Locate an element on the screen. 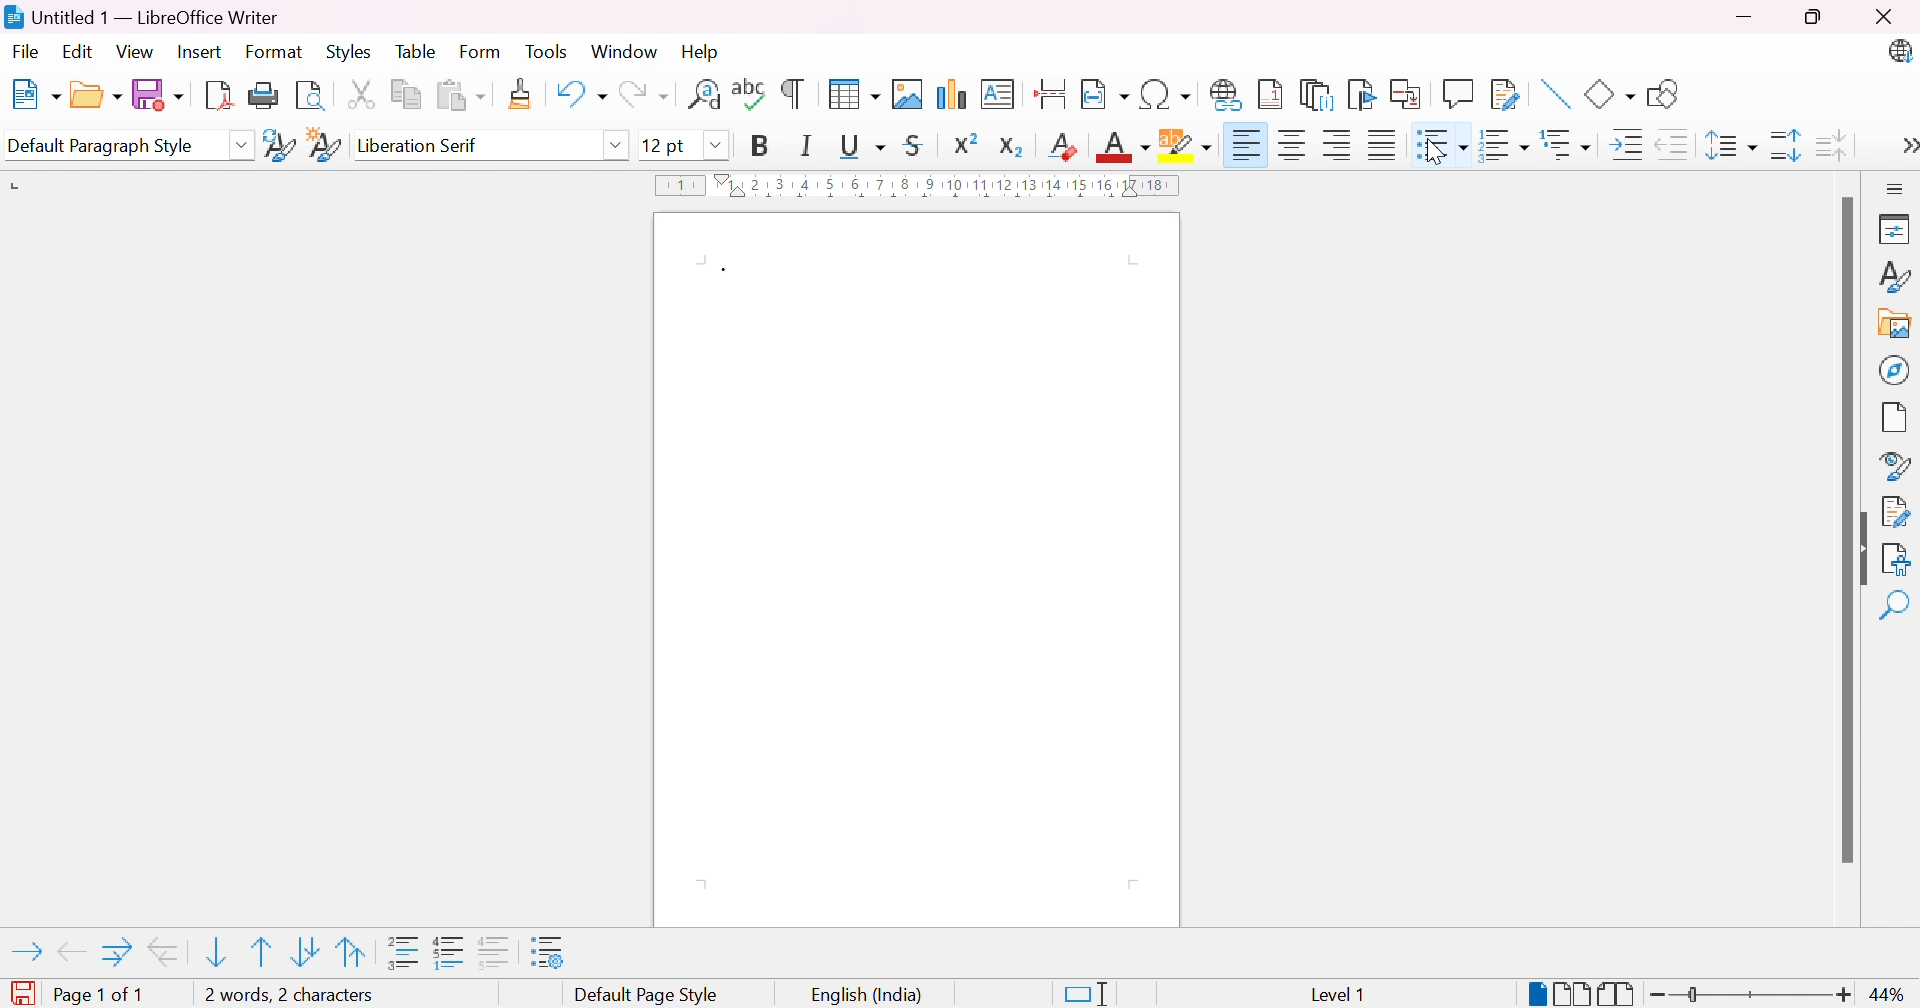 This screenshot has height=1008, width=1920. Demote outline level with subpoints is located at coordinates (115, 954).